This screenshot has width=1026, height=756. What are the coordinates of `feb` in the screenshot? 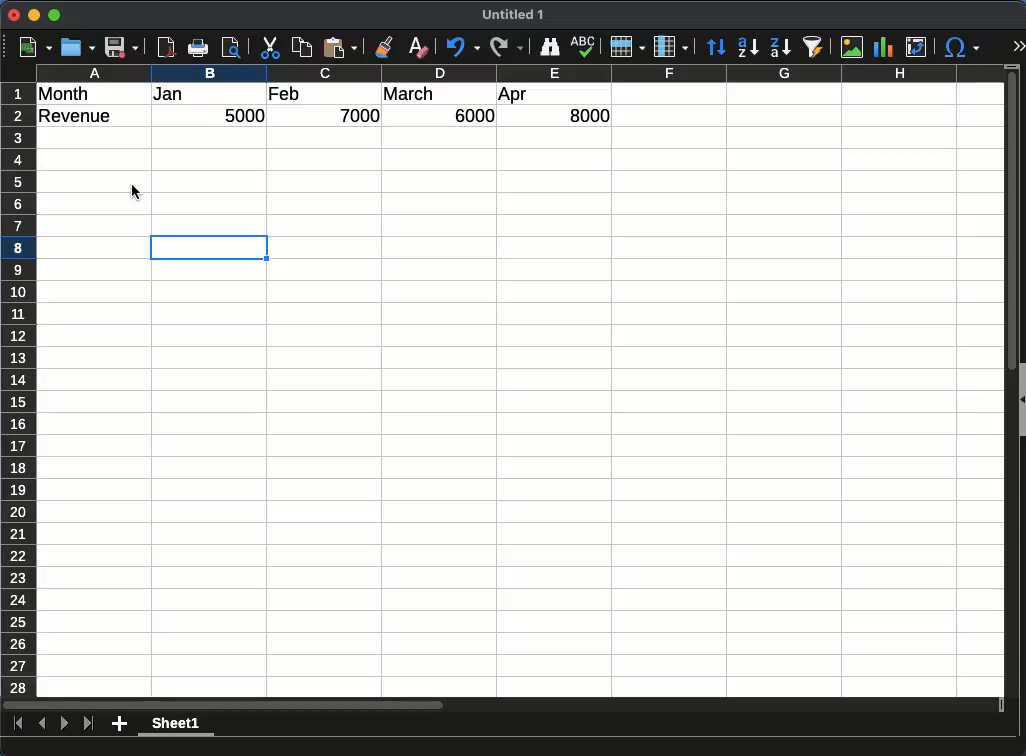 It's located at (287, 94).